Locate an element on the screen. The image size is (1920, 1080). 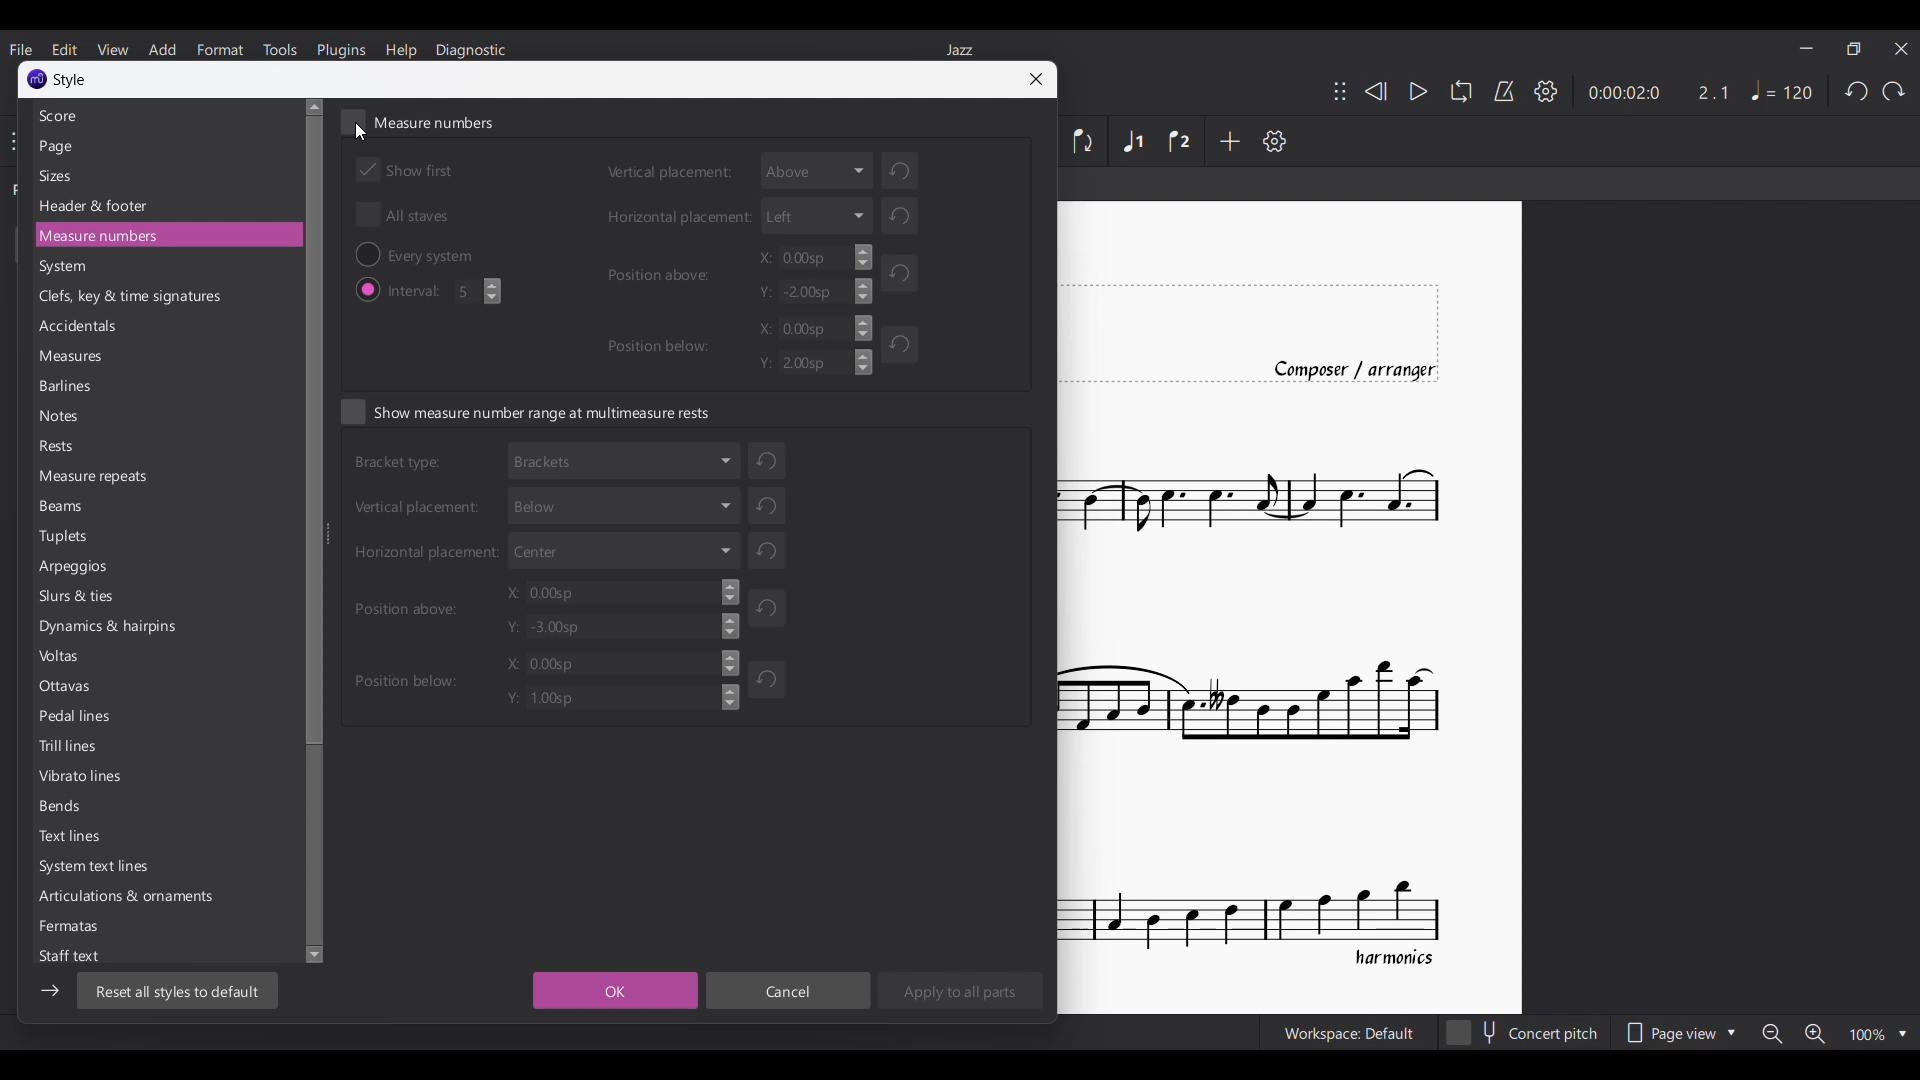
X: 0.0 is located at coordinates (617, 663).